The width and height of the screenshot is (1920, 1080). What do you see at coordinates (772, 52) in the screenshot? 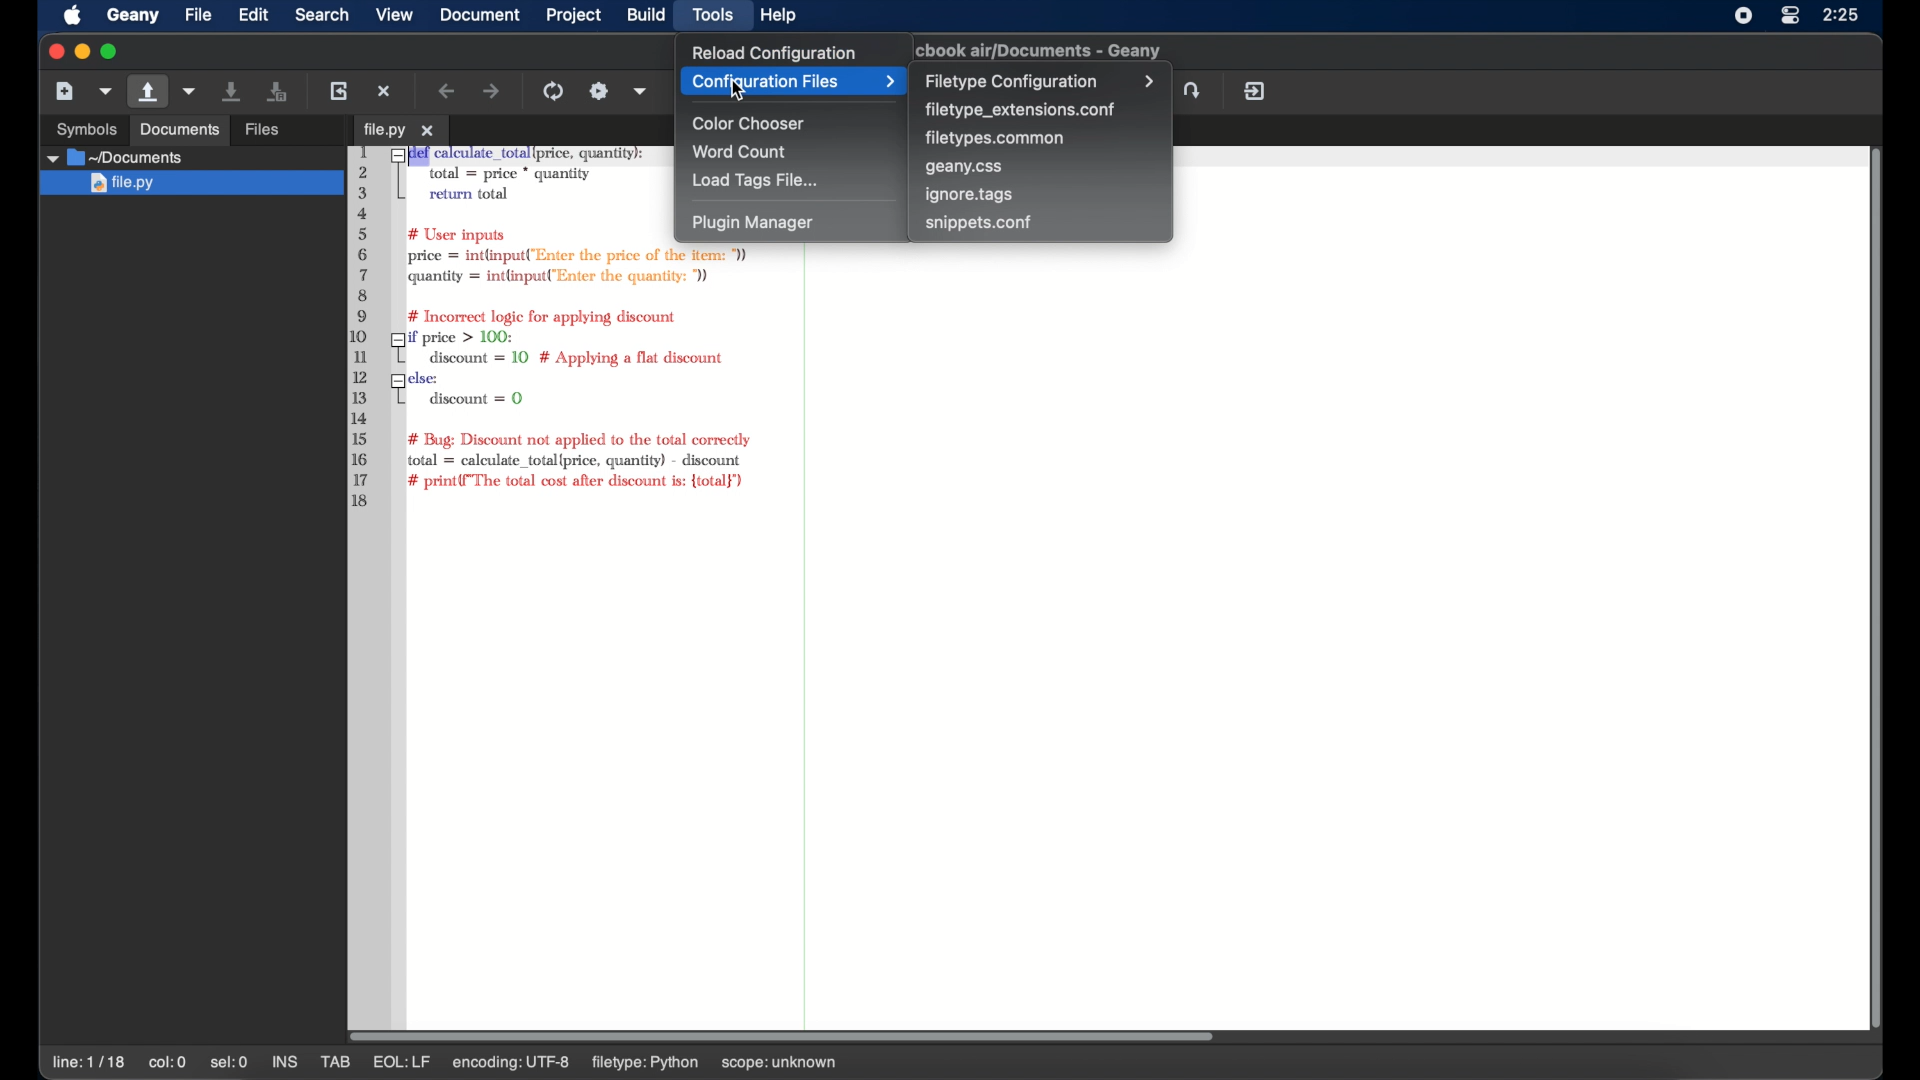
I see `reload configuration` at bounding box center [772, 52].